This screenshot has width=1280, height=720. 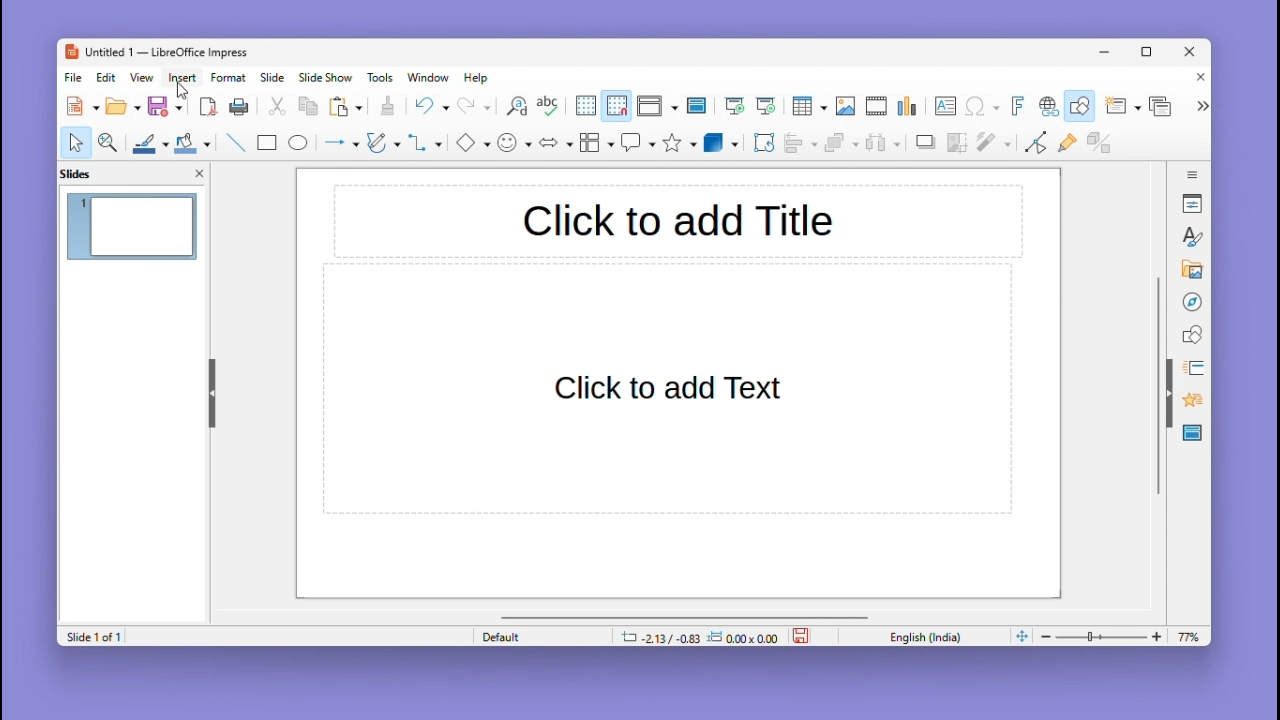 I want to click on pencil, so click(x=383, y=145).